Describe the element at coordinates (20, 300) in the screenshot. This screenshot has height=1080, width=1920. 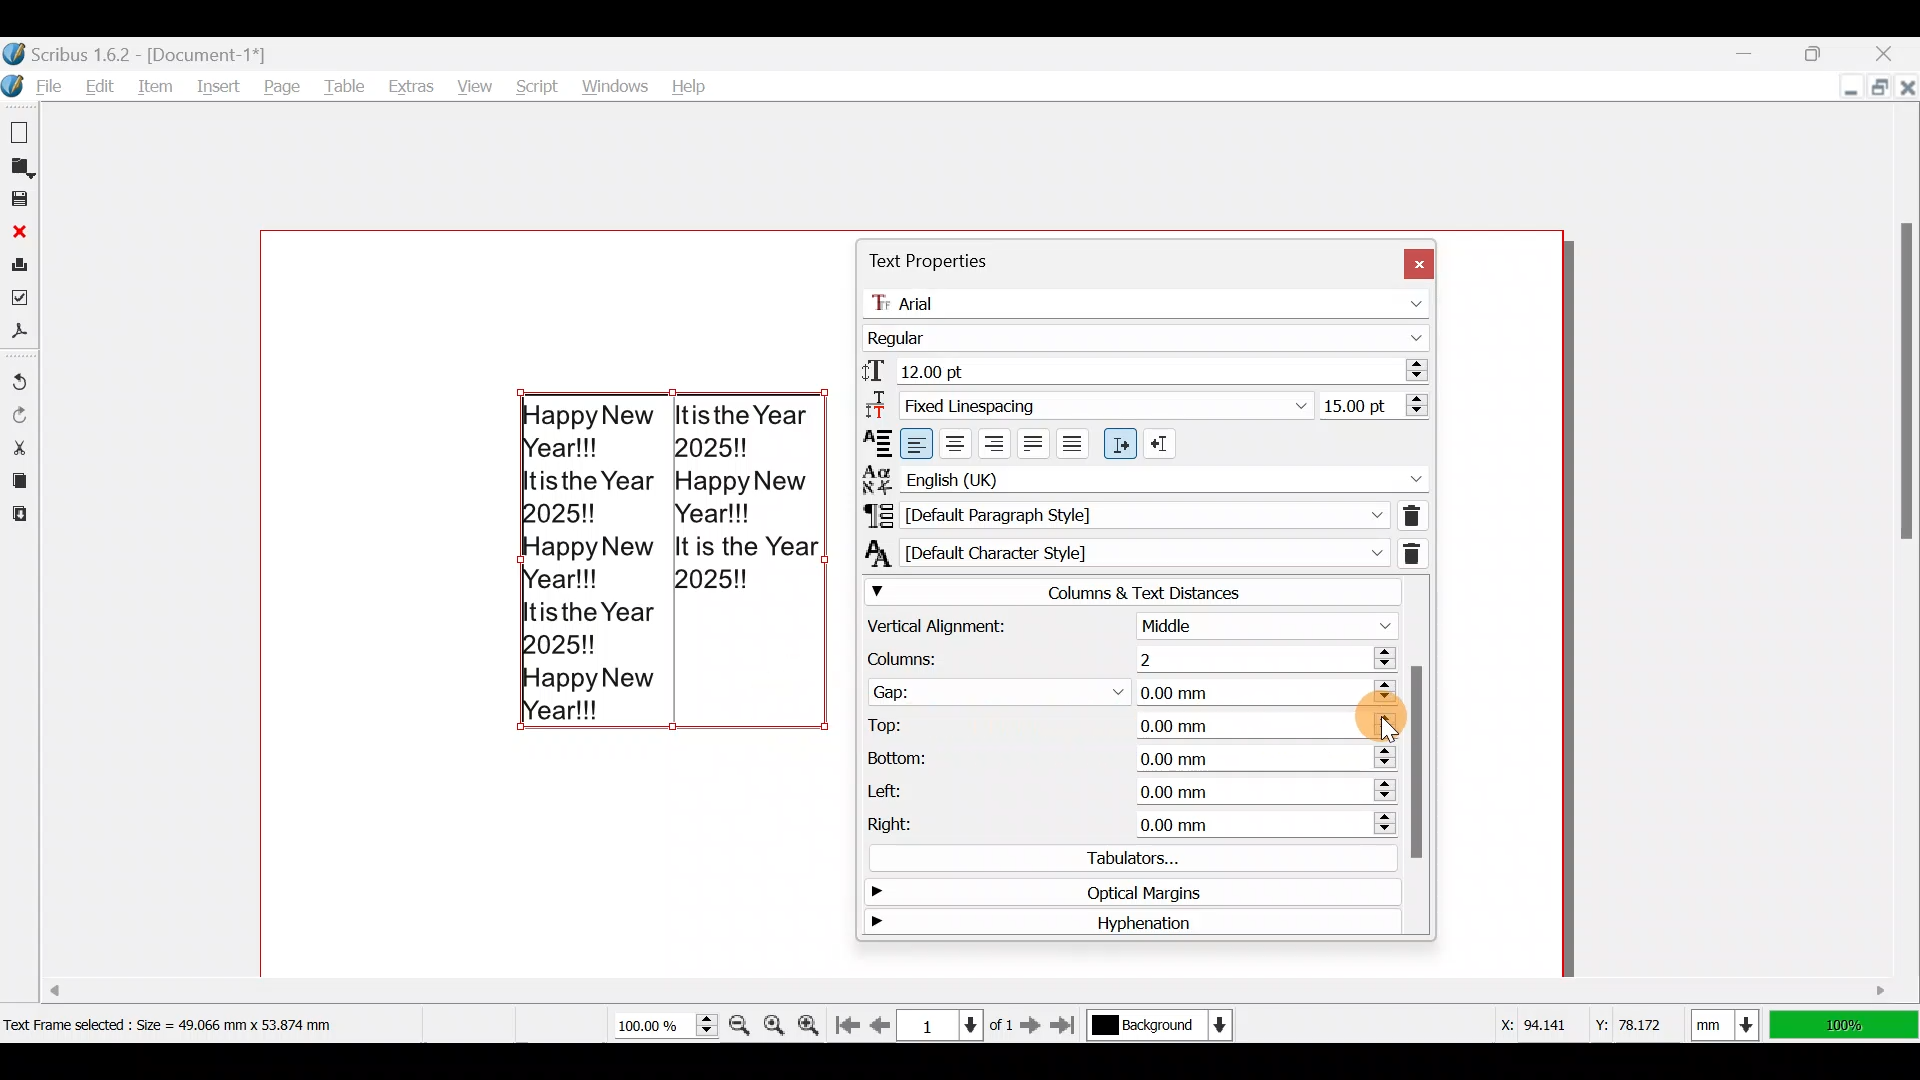
I see `Preflight verifier` at that location.